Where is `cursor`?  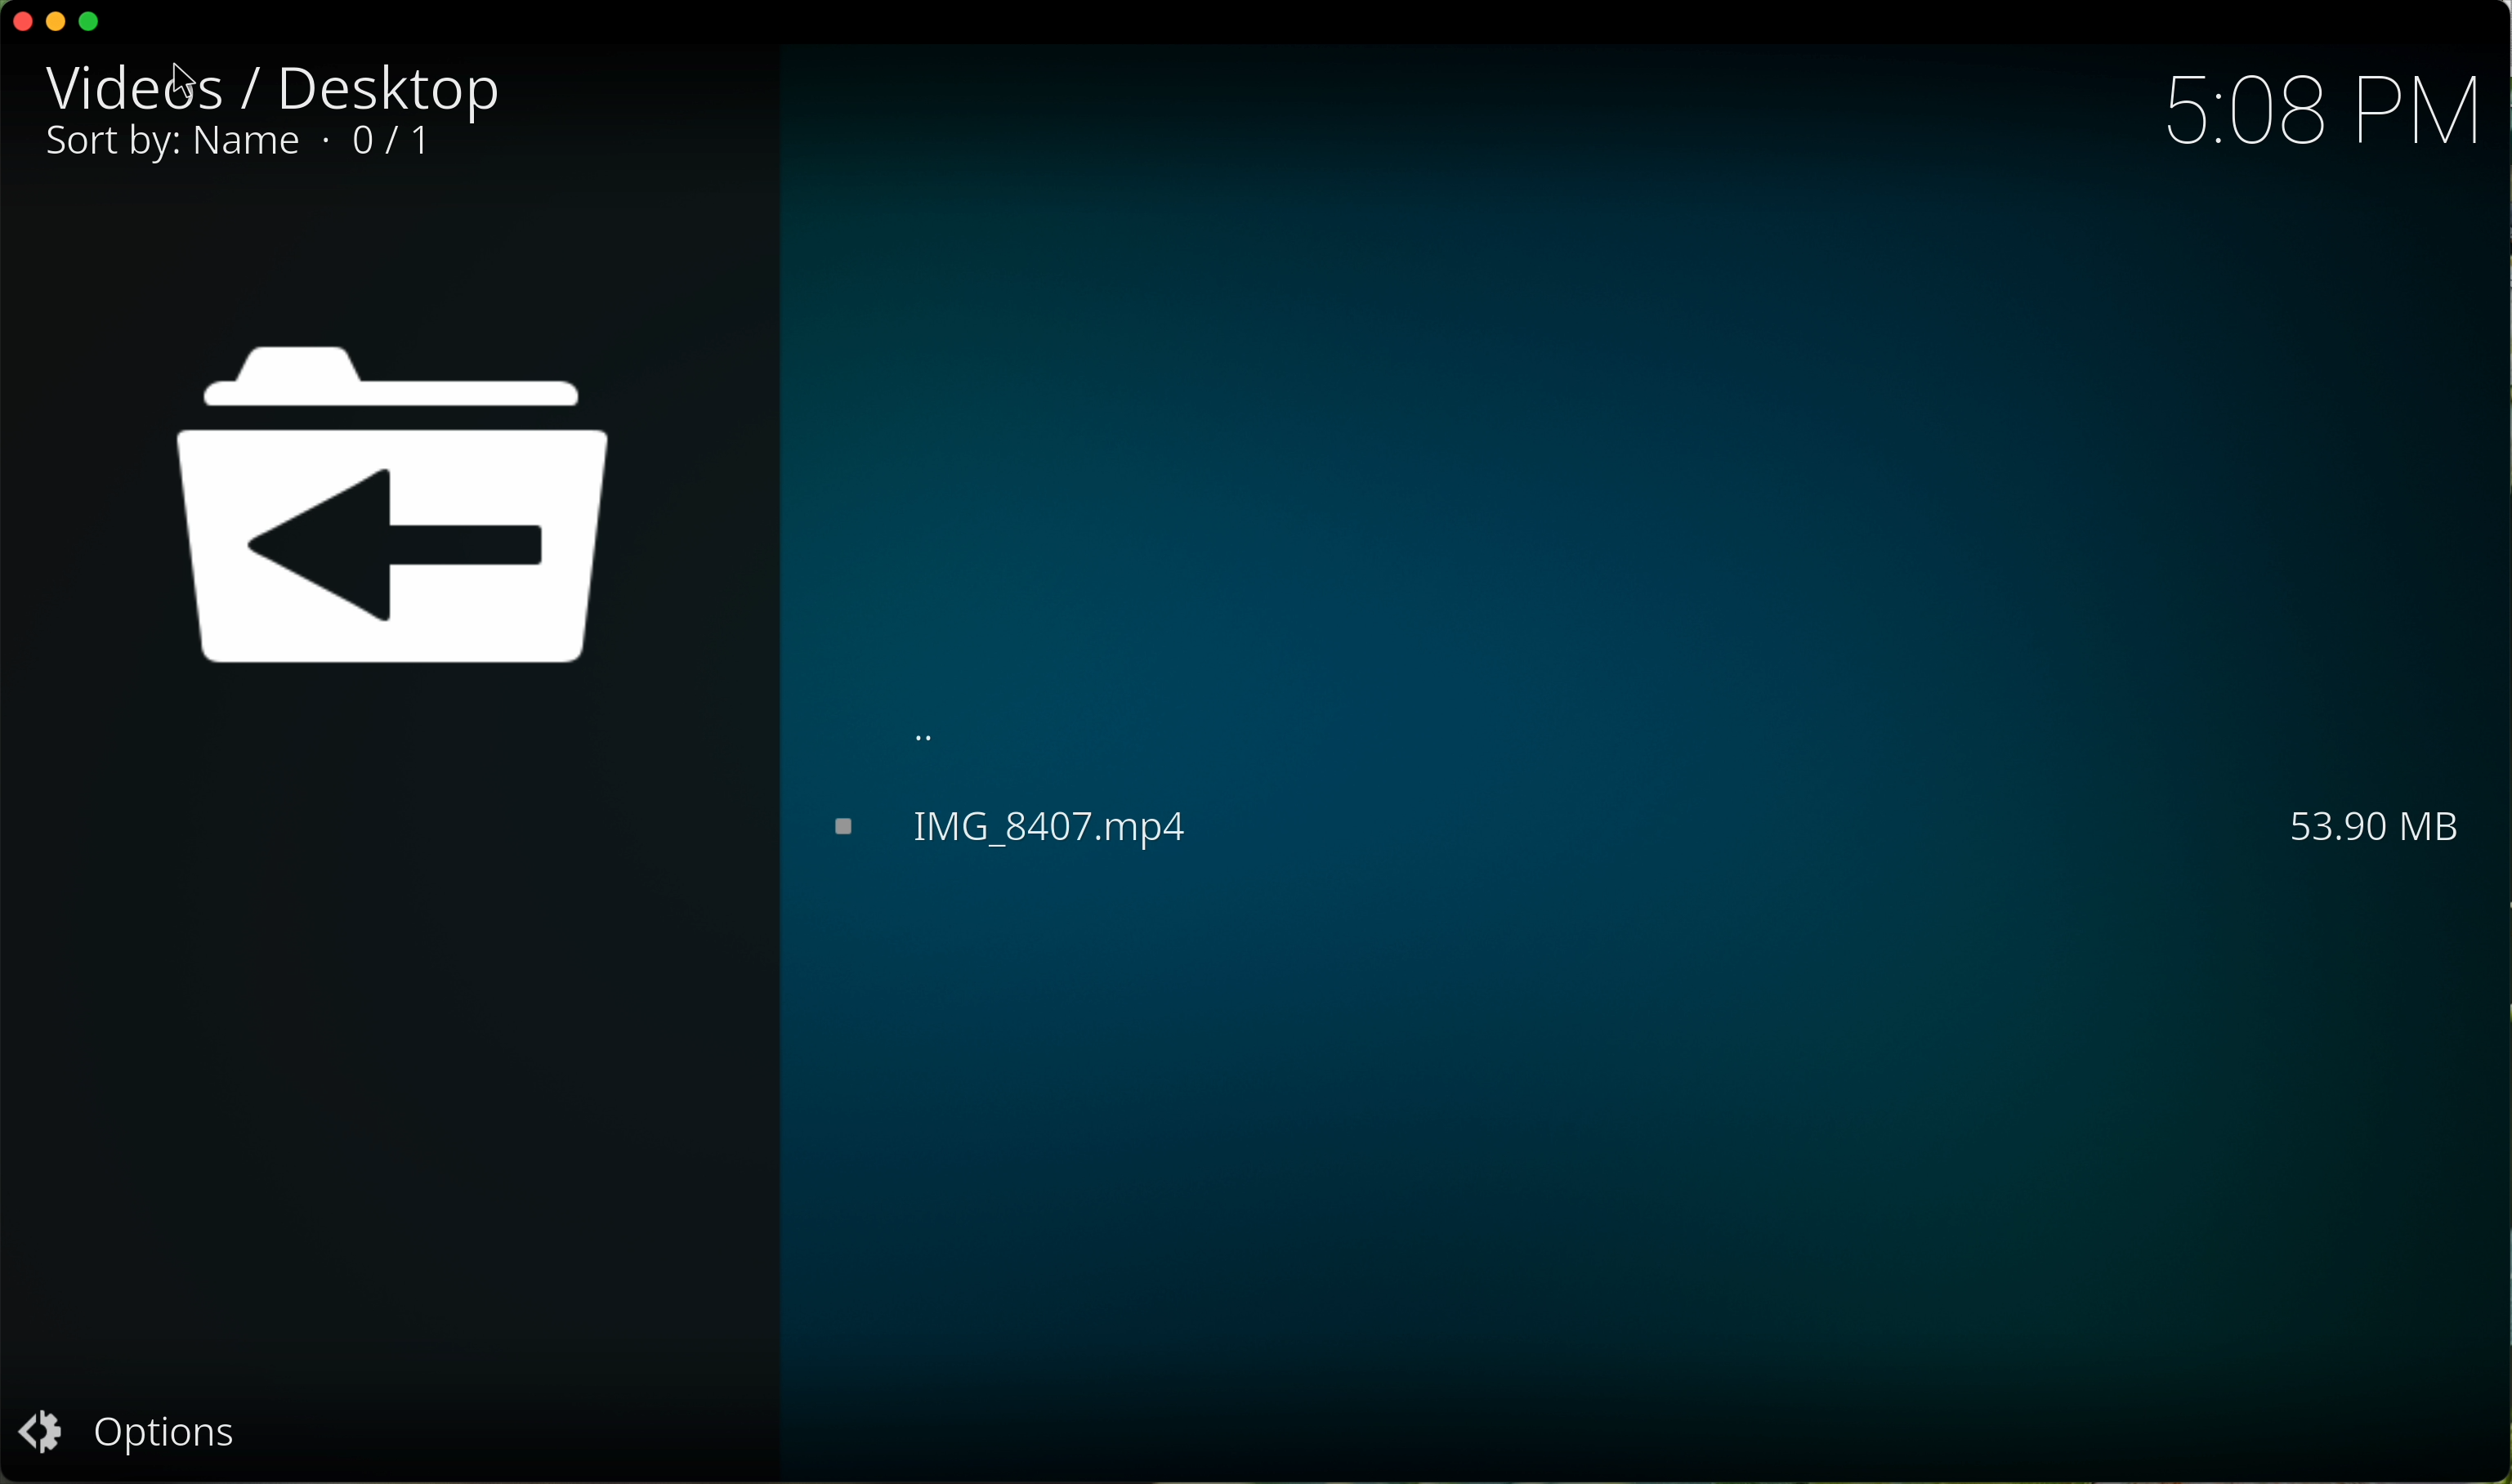 cursor is located at coordinates (193, 78).